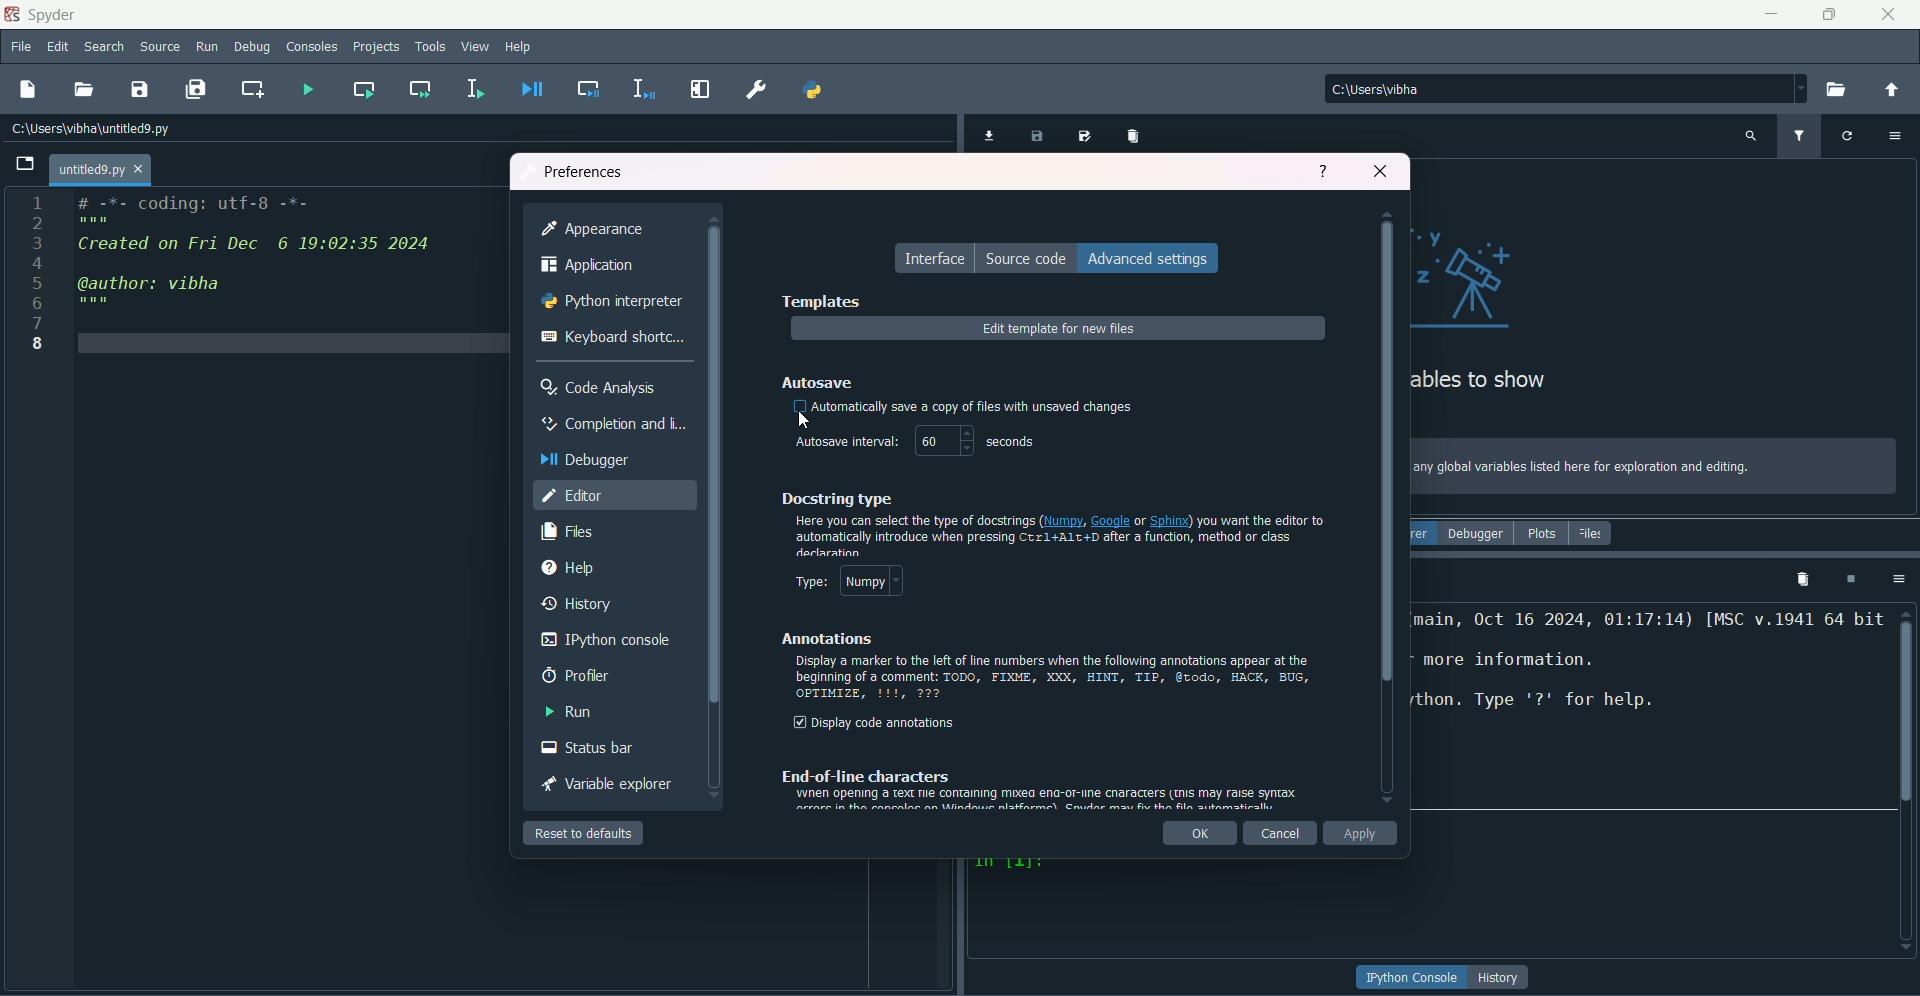 The height and width of the screenshot is (996, 1920). What do you see at coordinates (610, 424) in the screenshot?
I see `completion` at bounding box center [610, 424].